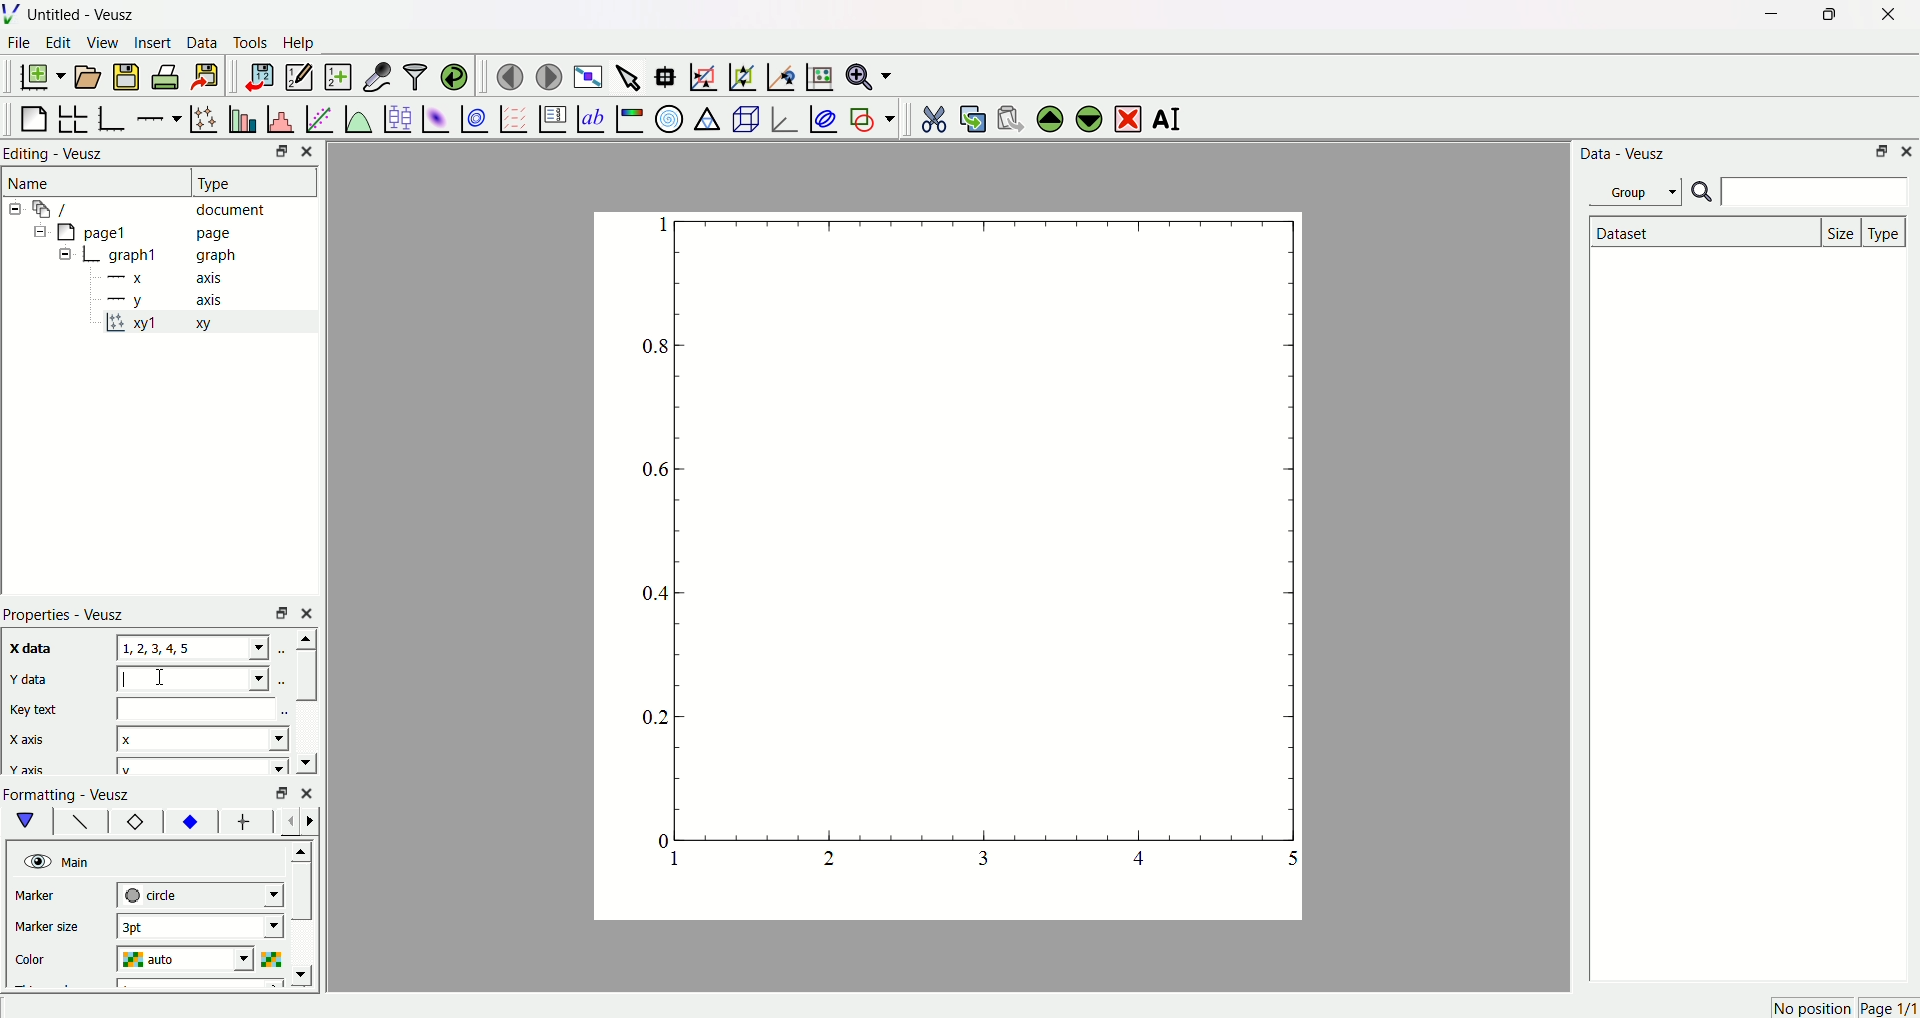  I want to click on base graphs, so click(114, 116).